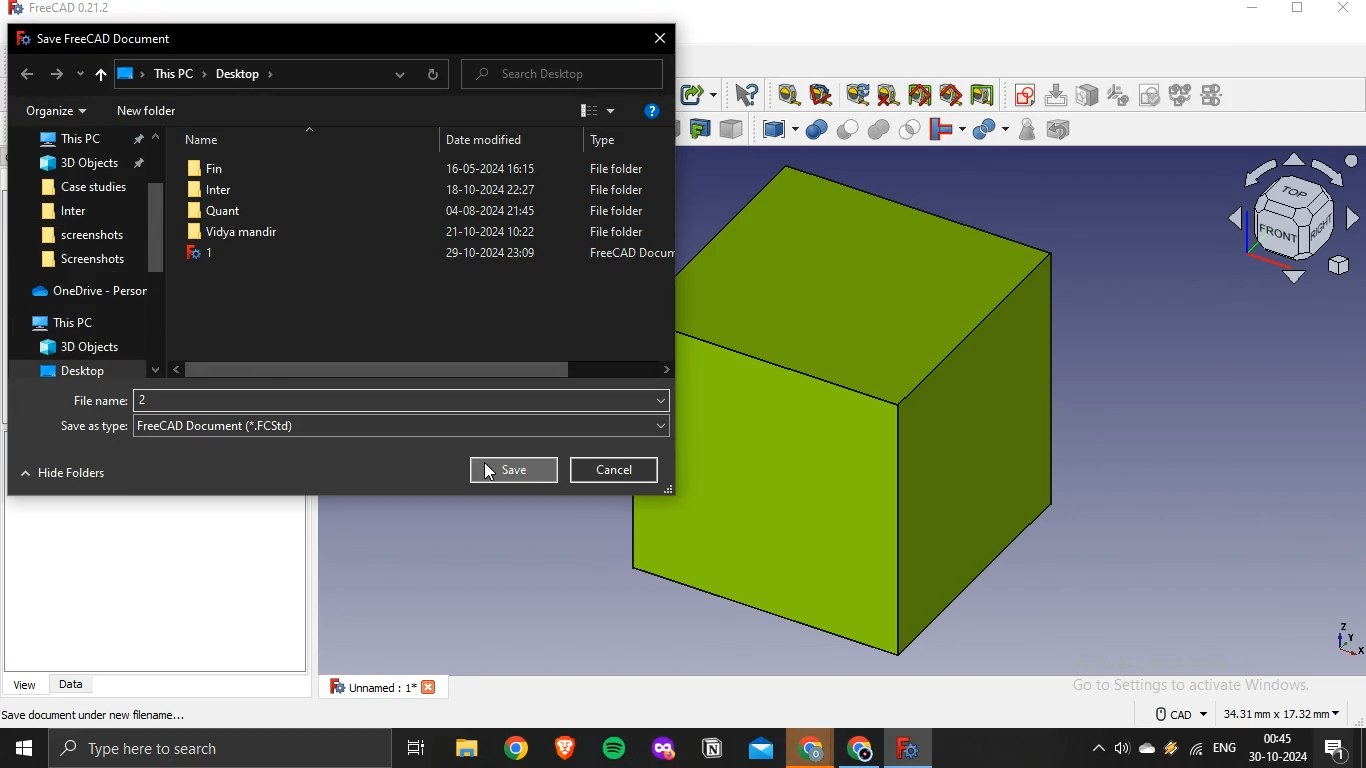 The image size is (1366, 768). Describe the element at coordinates (27, 73) in the screenshot. I see `back` at that location.